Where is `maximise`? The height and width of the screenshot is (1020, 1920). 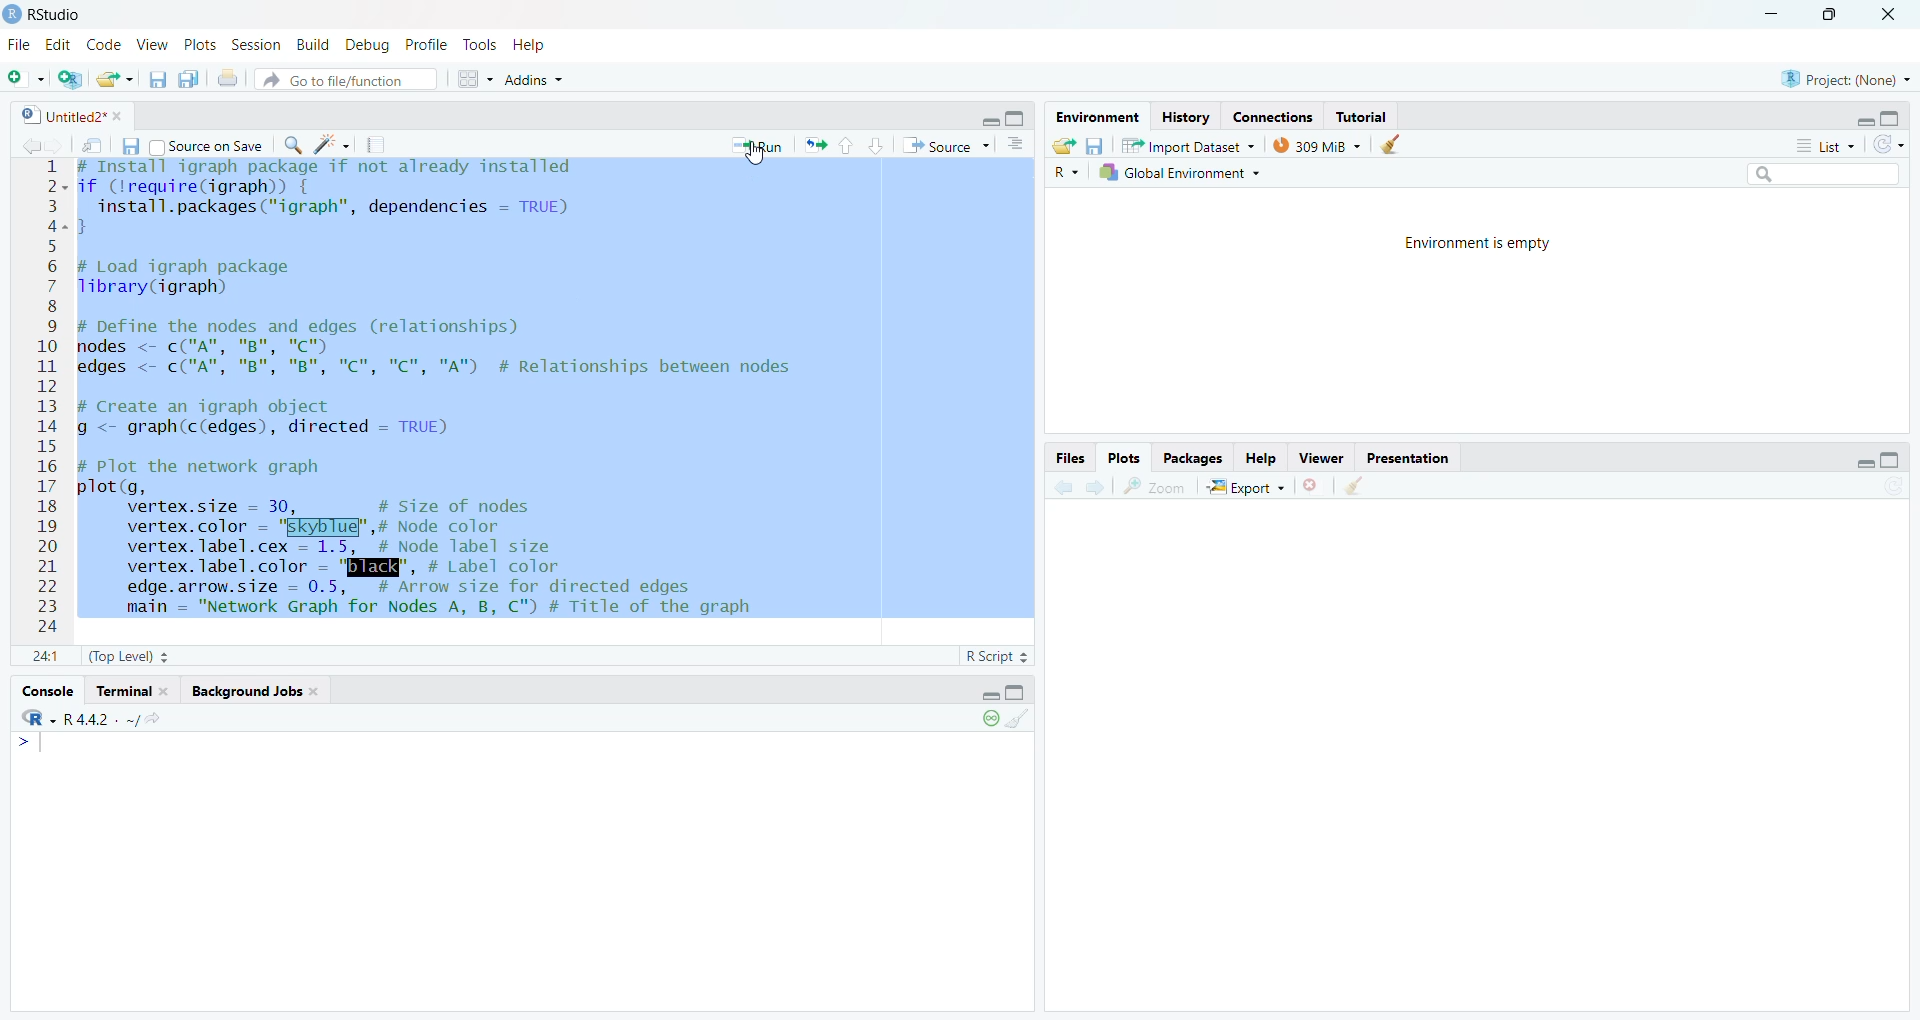
maximise is located at coordinates (1898, 117).